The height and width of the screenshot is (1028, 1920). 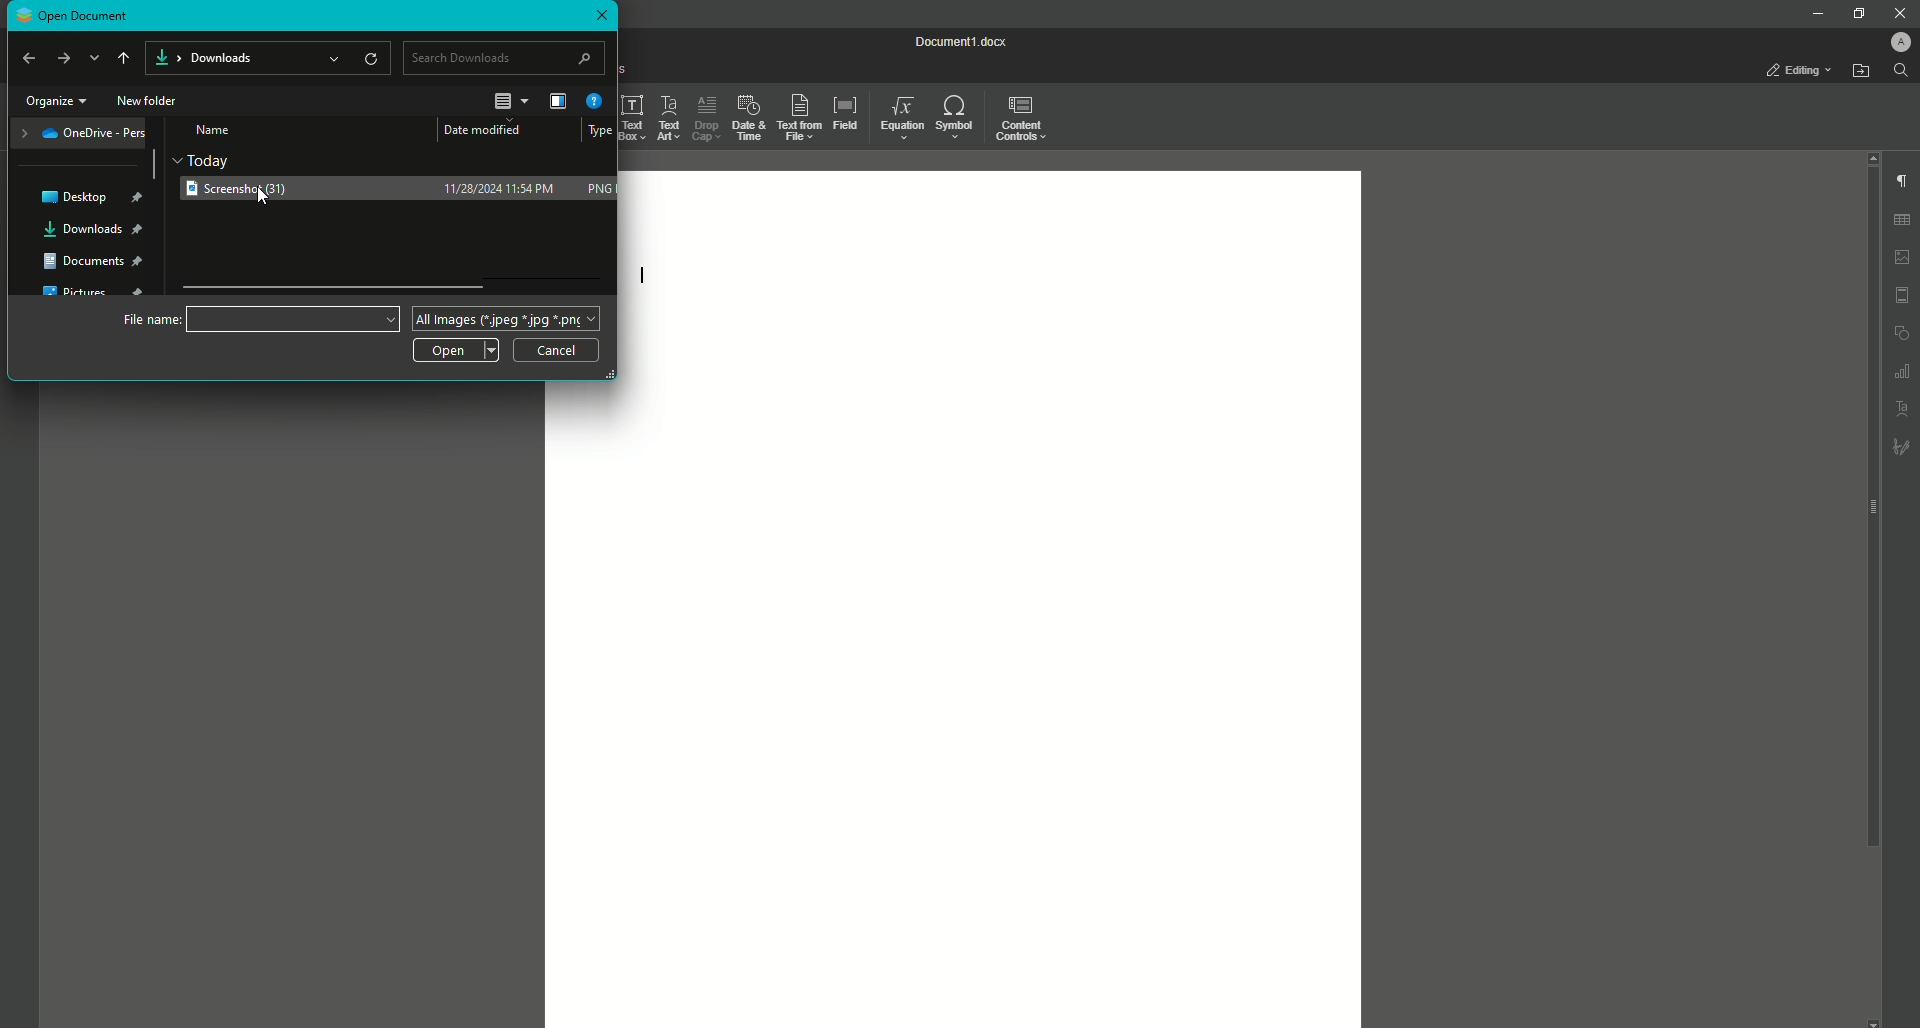 I want to click on Downloads, so click(x=91, y=231).